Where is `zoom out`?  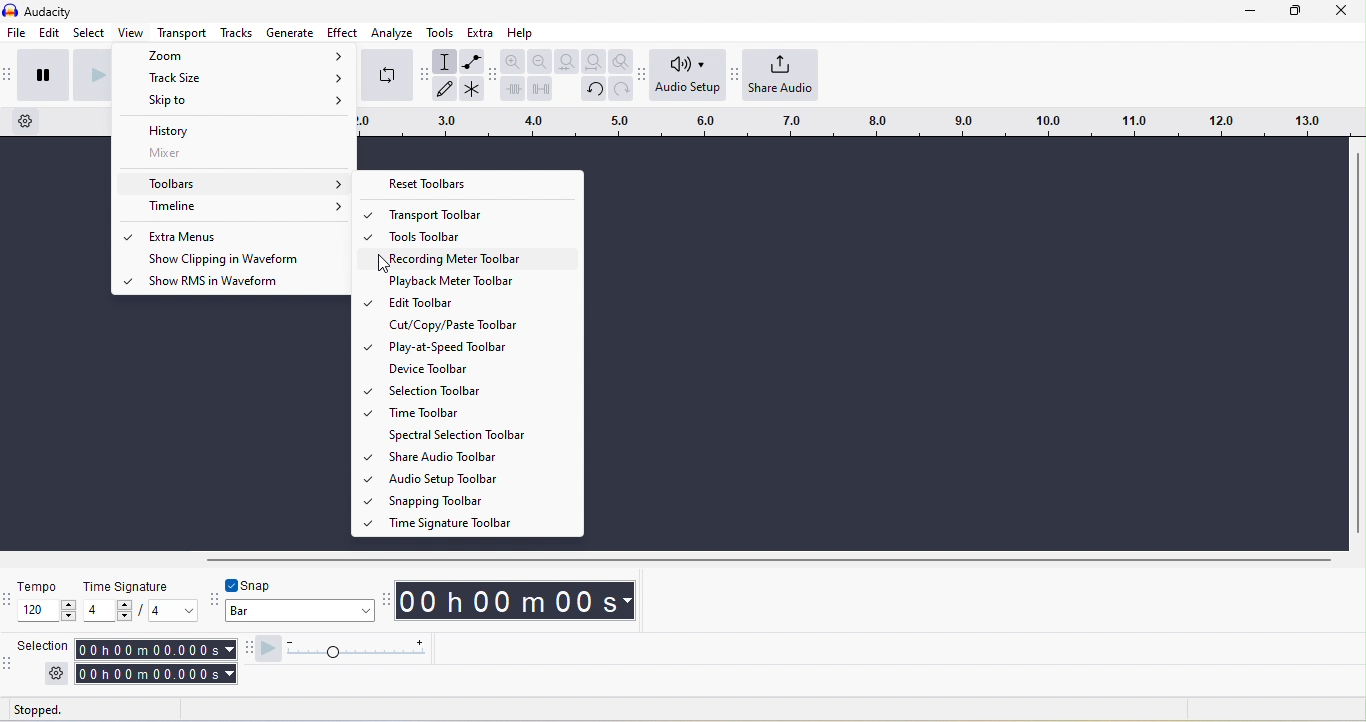 zoom out is located at coordinates (540, 61).